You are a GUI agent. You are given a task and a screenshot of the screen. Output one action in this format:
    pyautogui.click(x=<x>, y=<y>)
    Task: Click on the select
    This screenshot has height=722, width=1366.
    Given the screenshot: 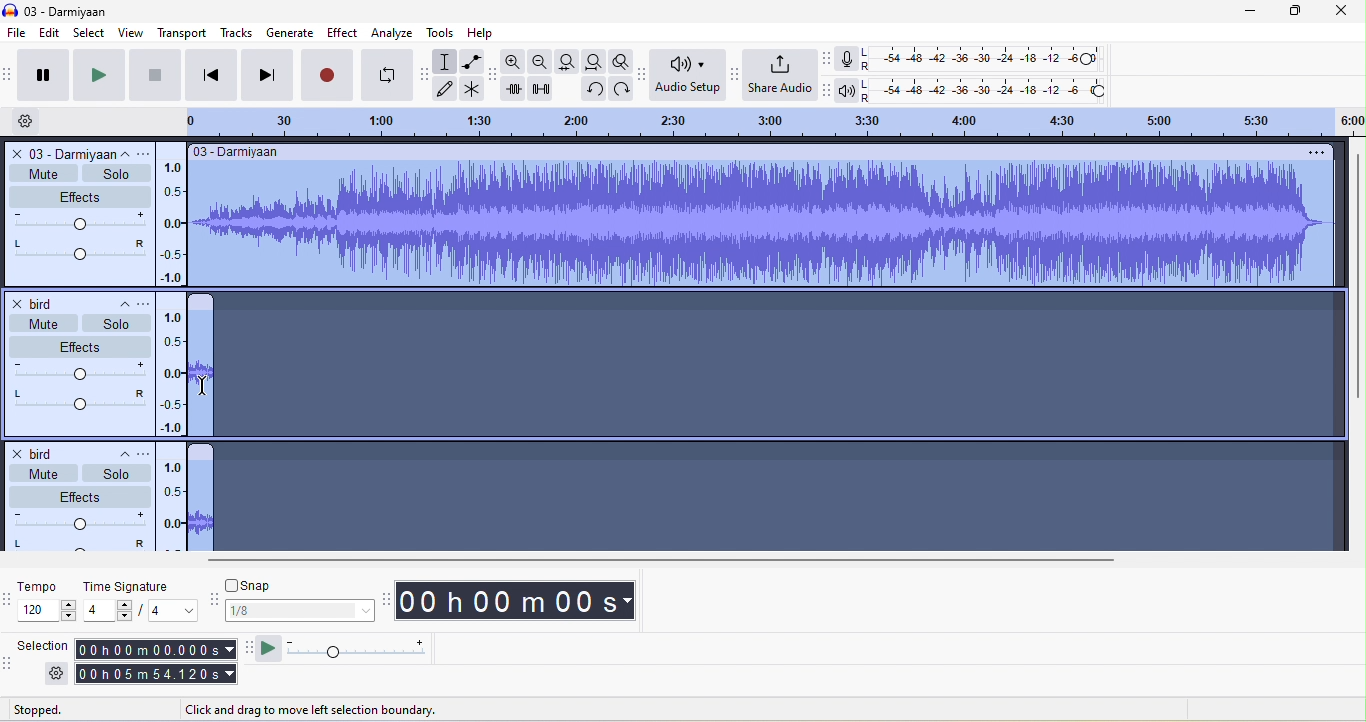 What is the action you would take?
    pyautogui.click(x=88, y=32)
    